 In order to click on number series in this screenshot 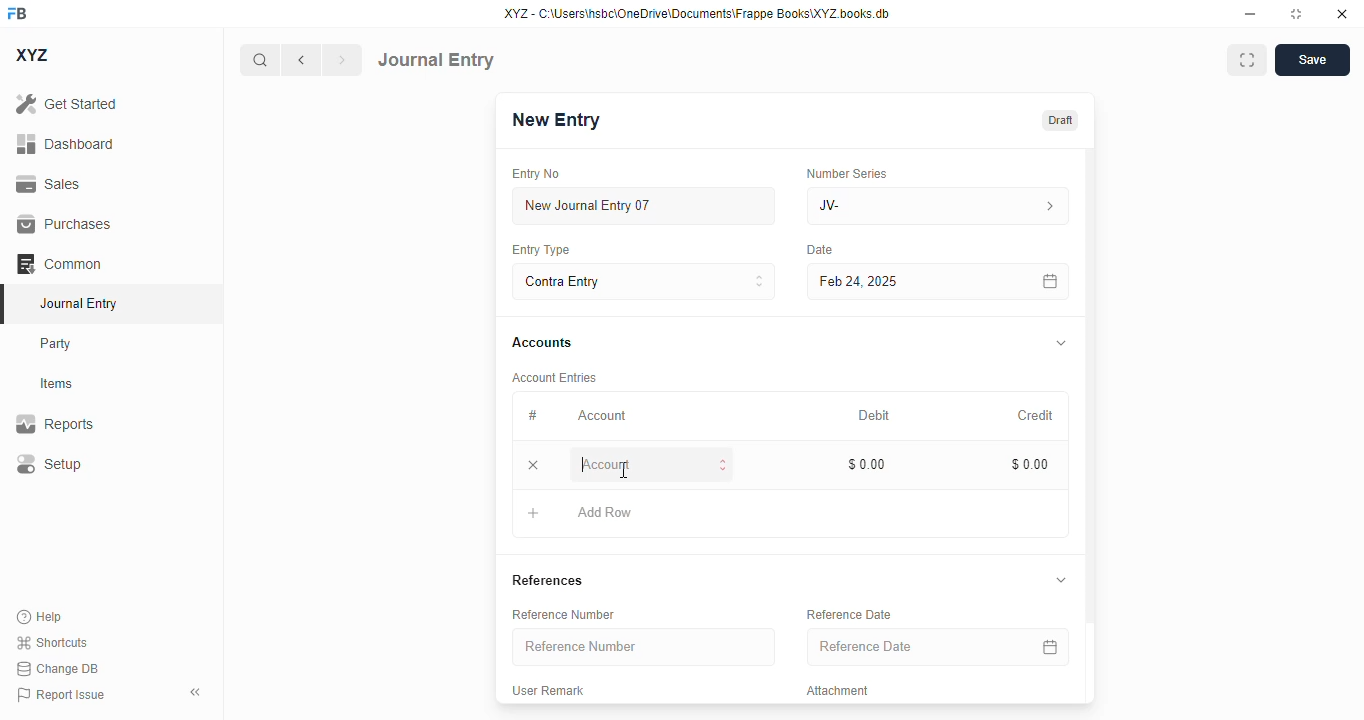, I will do `click(849, 173)`.